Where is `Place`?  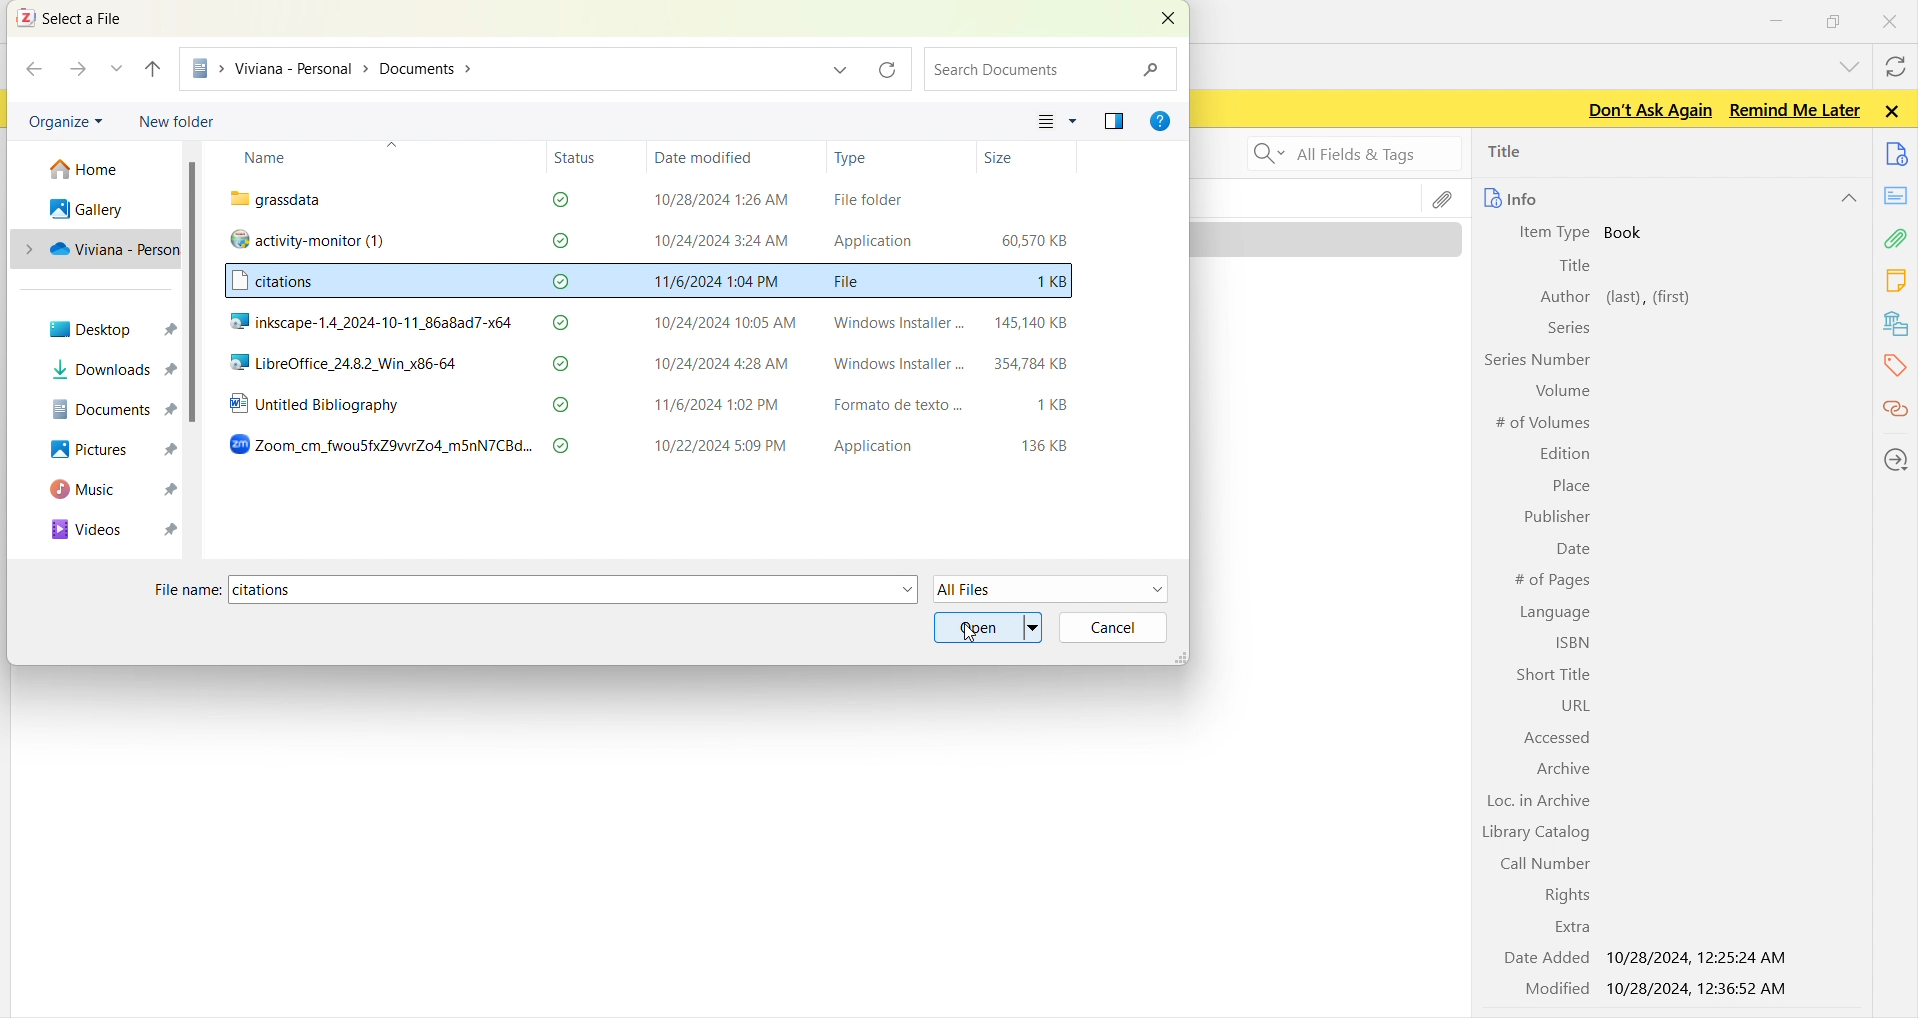
Place is located at coordinates (1572, 485).